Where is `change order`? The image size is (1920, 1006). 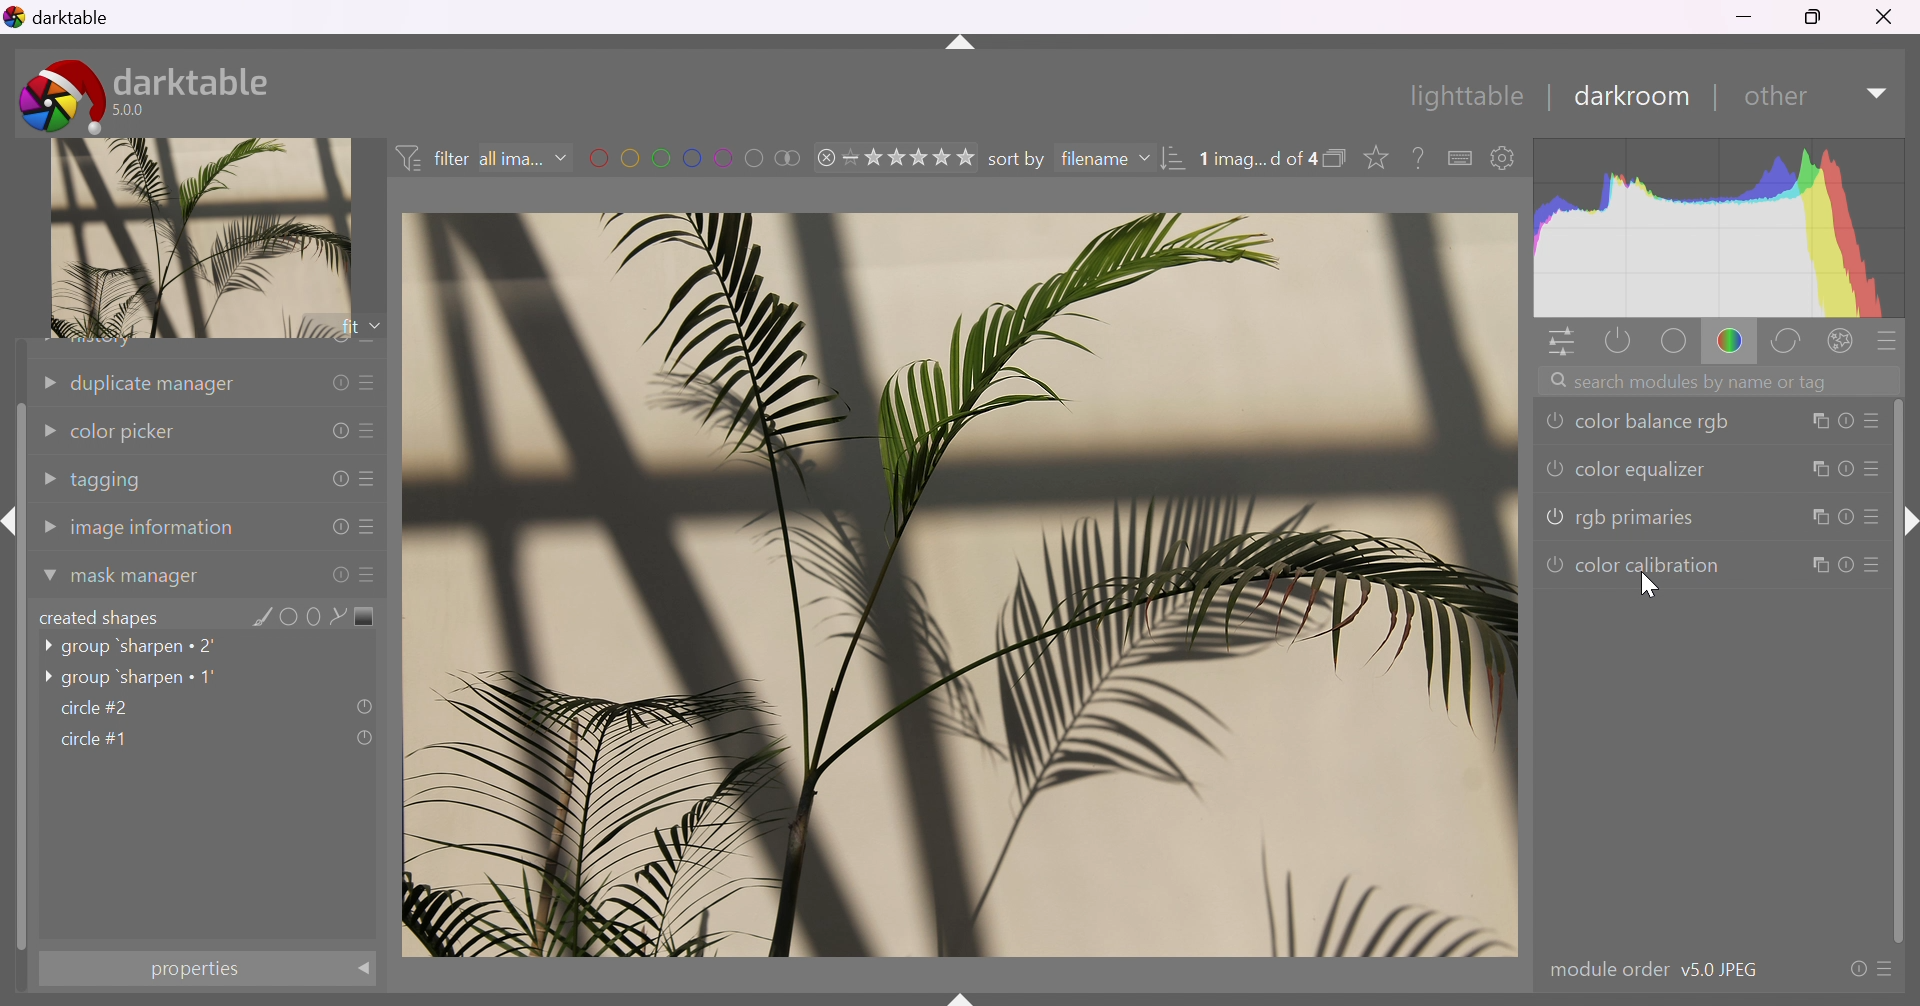 change order is located at coordinates (1177, 159).